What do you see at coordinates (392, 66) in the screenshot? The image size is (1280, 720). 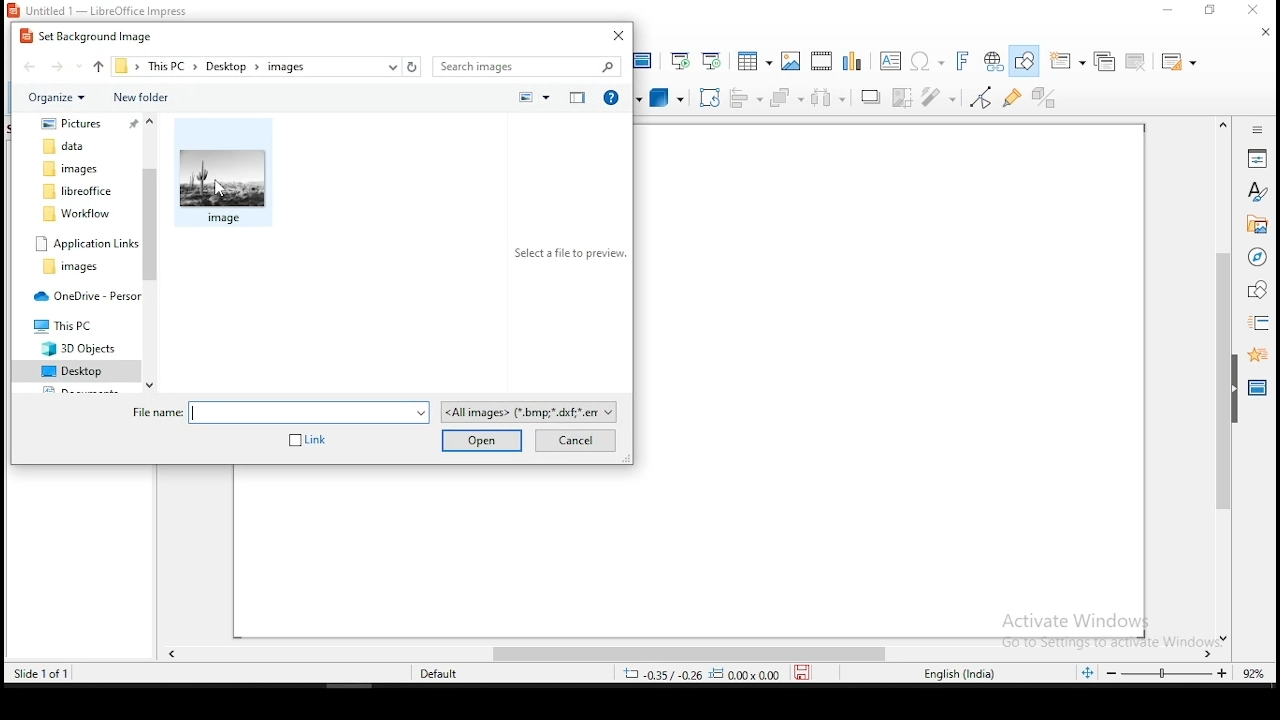 I see `recent locations` at bounding box center [392, 66].